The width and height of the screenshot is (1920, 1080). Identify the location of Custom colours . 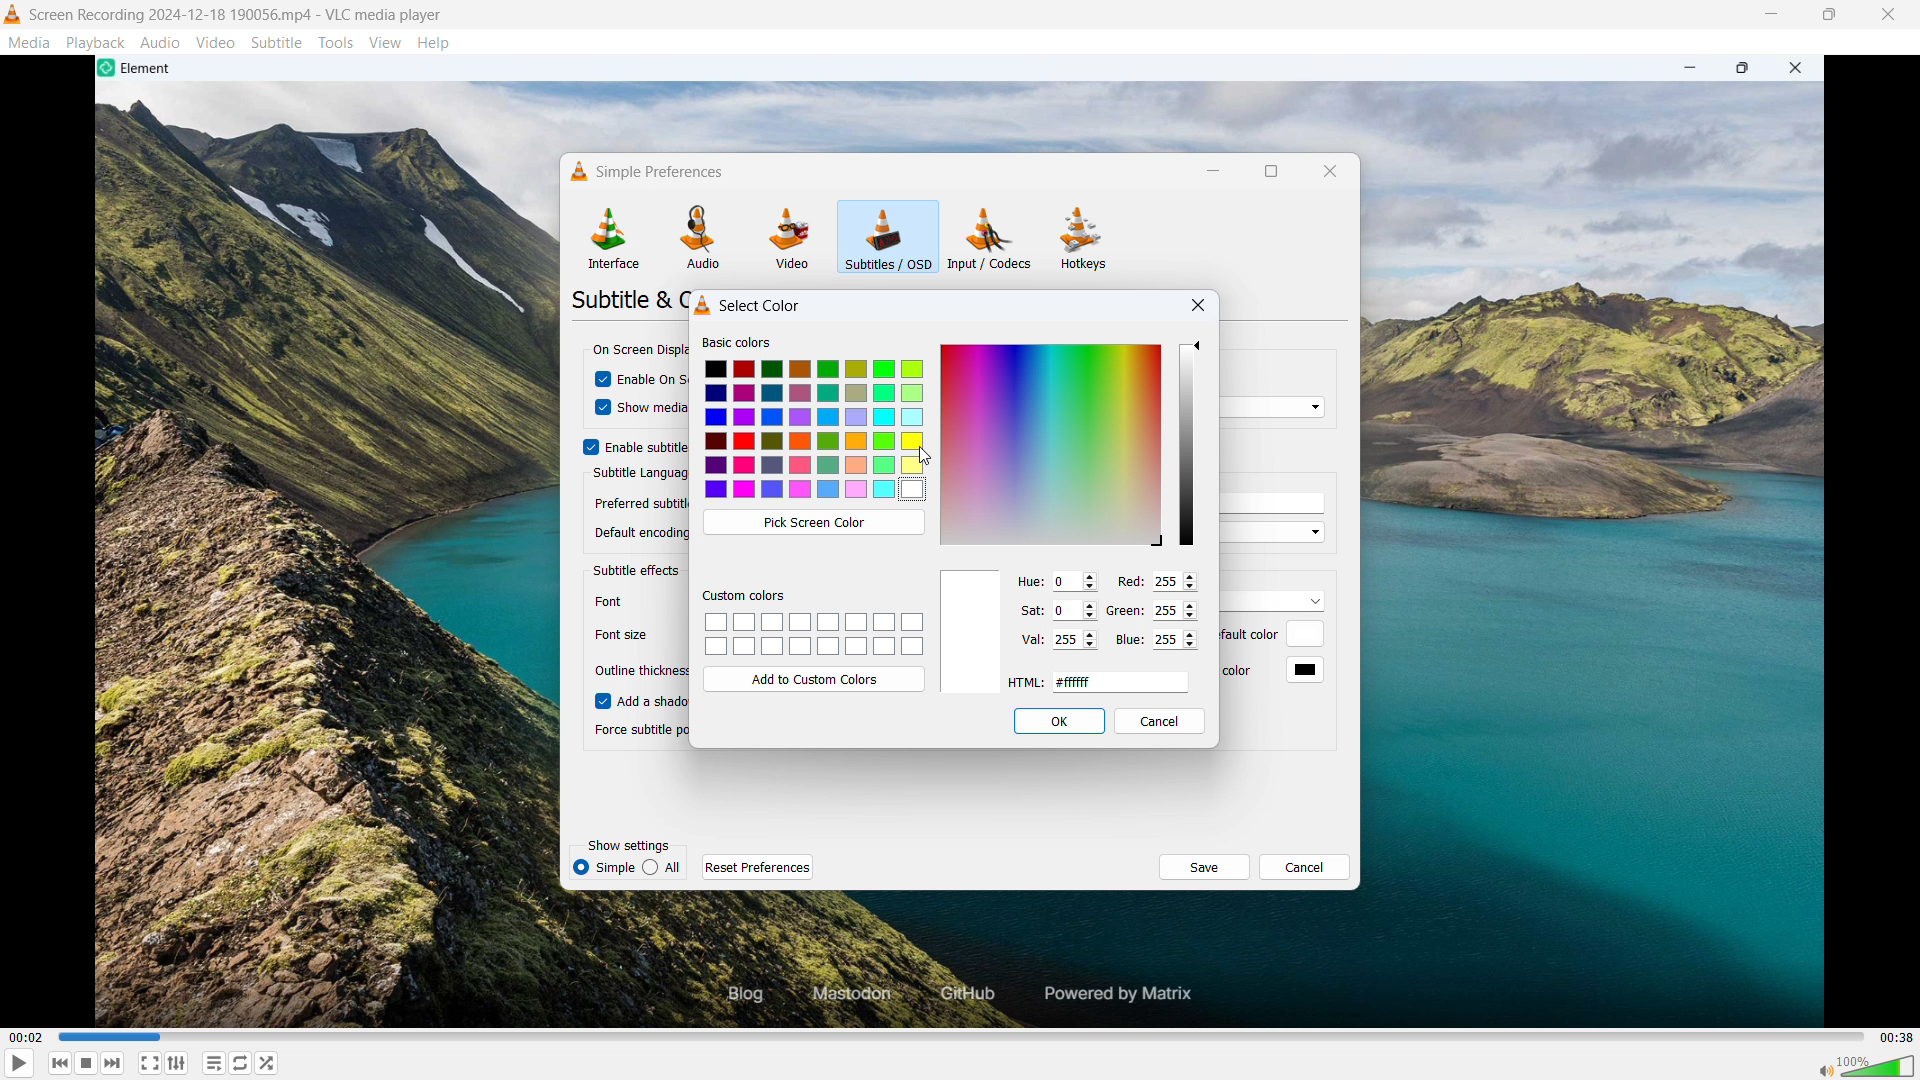
(746, 596).